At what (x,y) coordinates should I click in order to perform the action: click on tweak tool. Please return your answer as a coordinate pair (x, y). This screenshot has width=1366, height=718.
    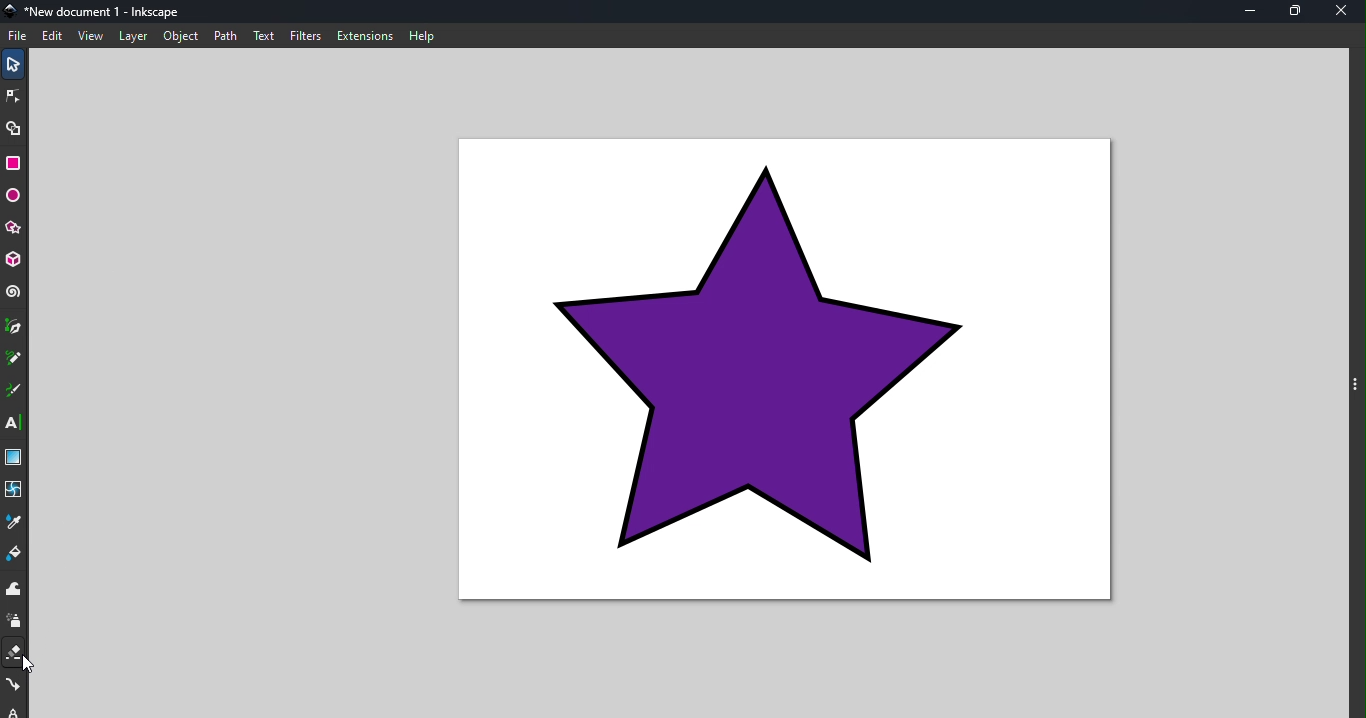
    Looking at the image, I should click on (13, 590).